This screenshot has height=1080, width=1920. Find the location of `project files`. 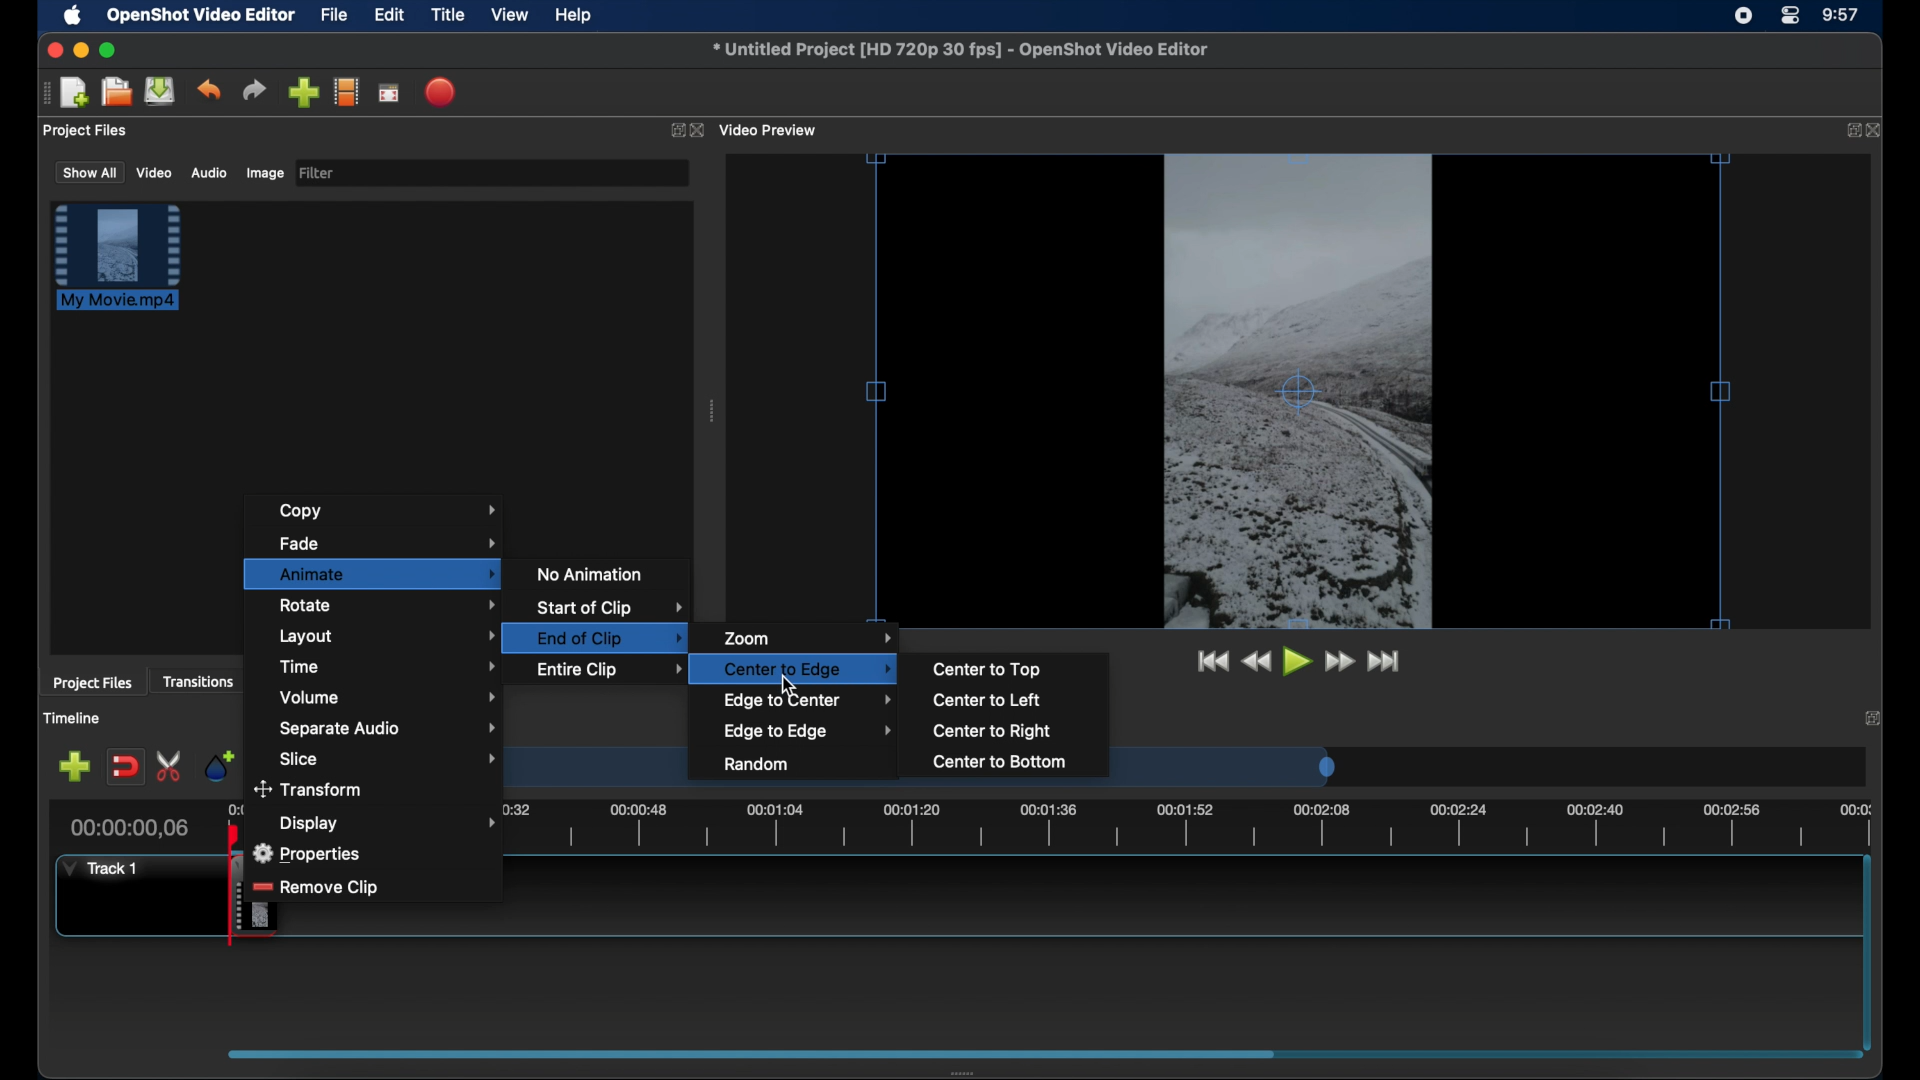

project files is located at coordinates (87, 131).